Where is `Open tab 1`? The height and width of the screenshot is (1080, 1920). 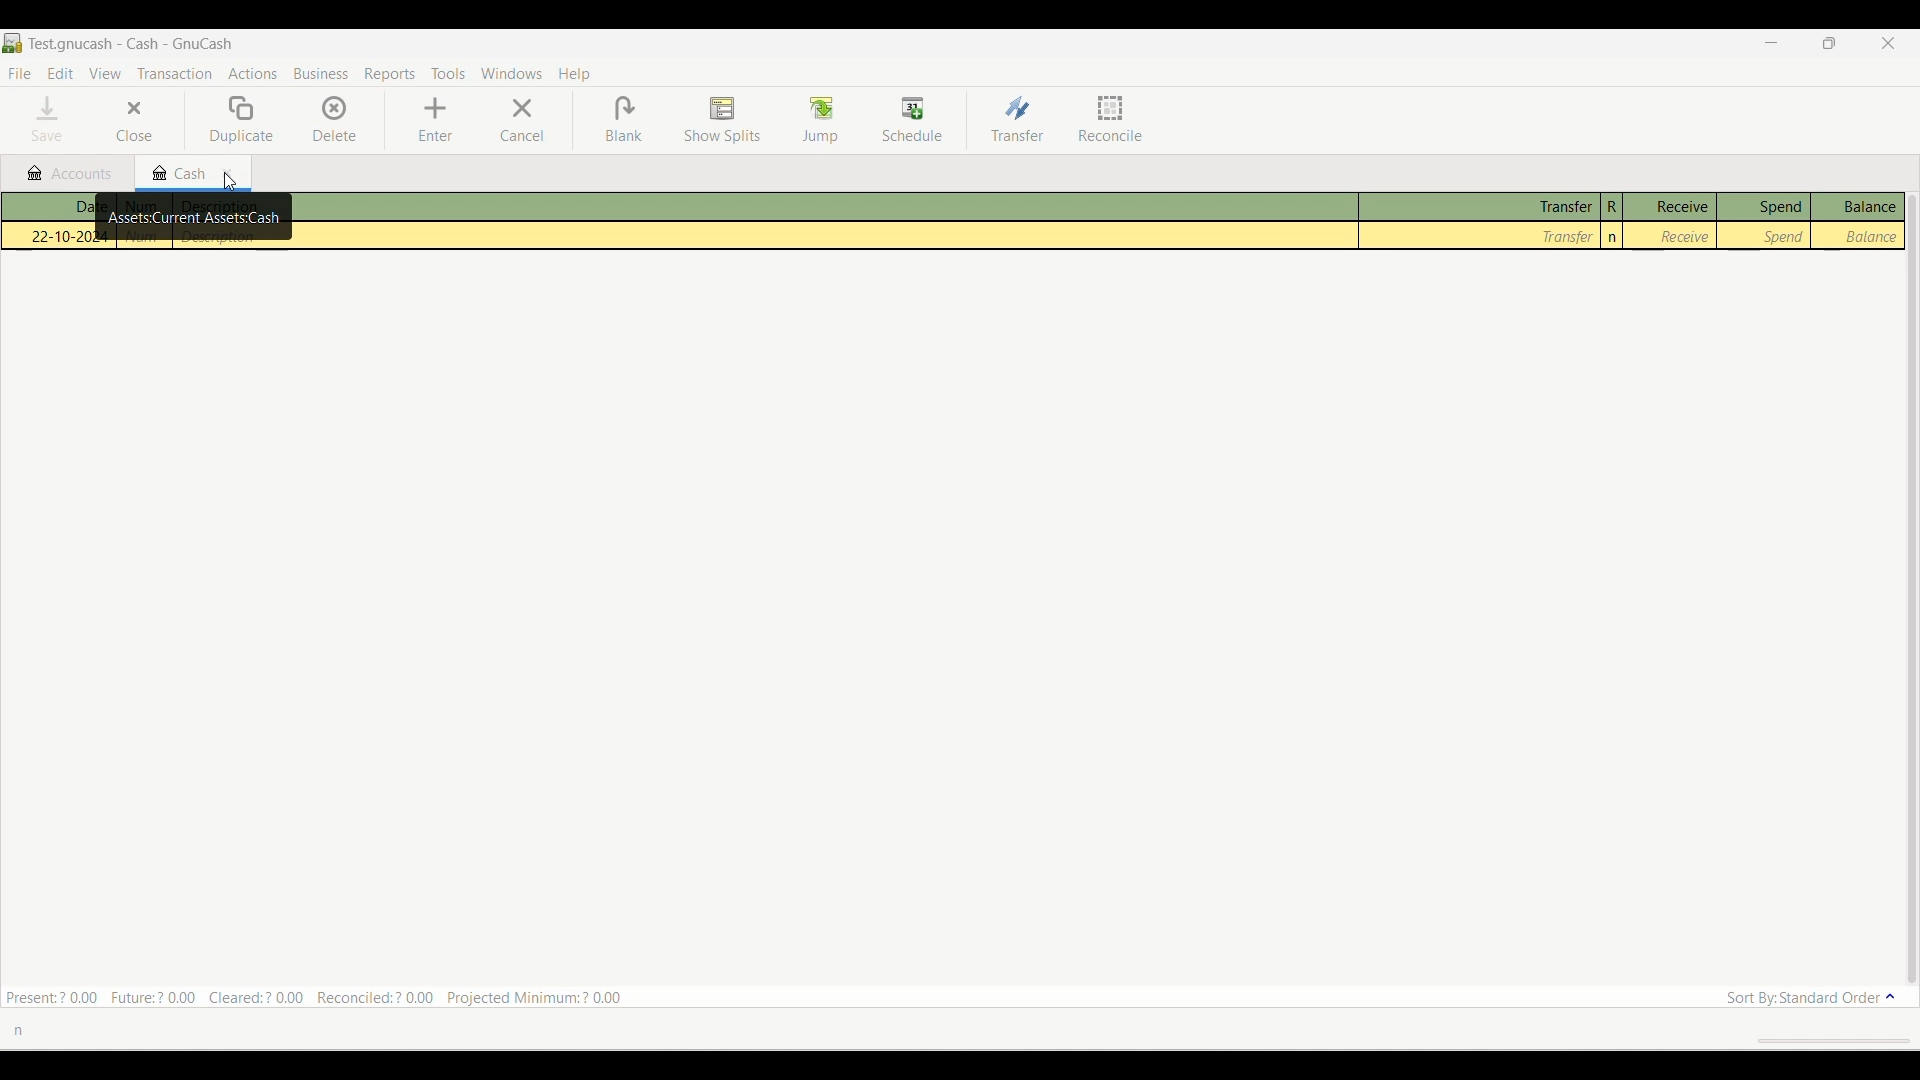
Open tab 1 is located at coordinates (67, 173).